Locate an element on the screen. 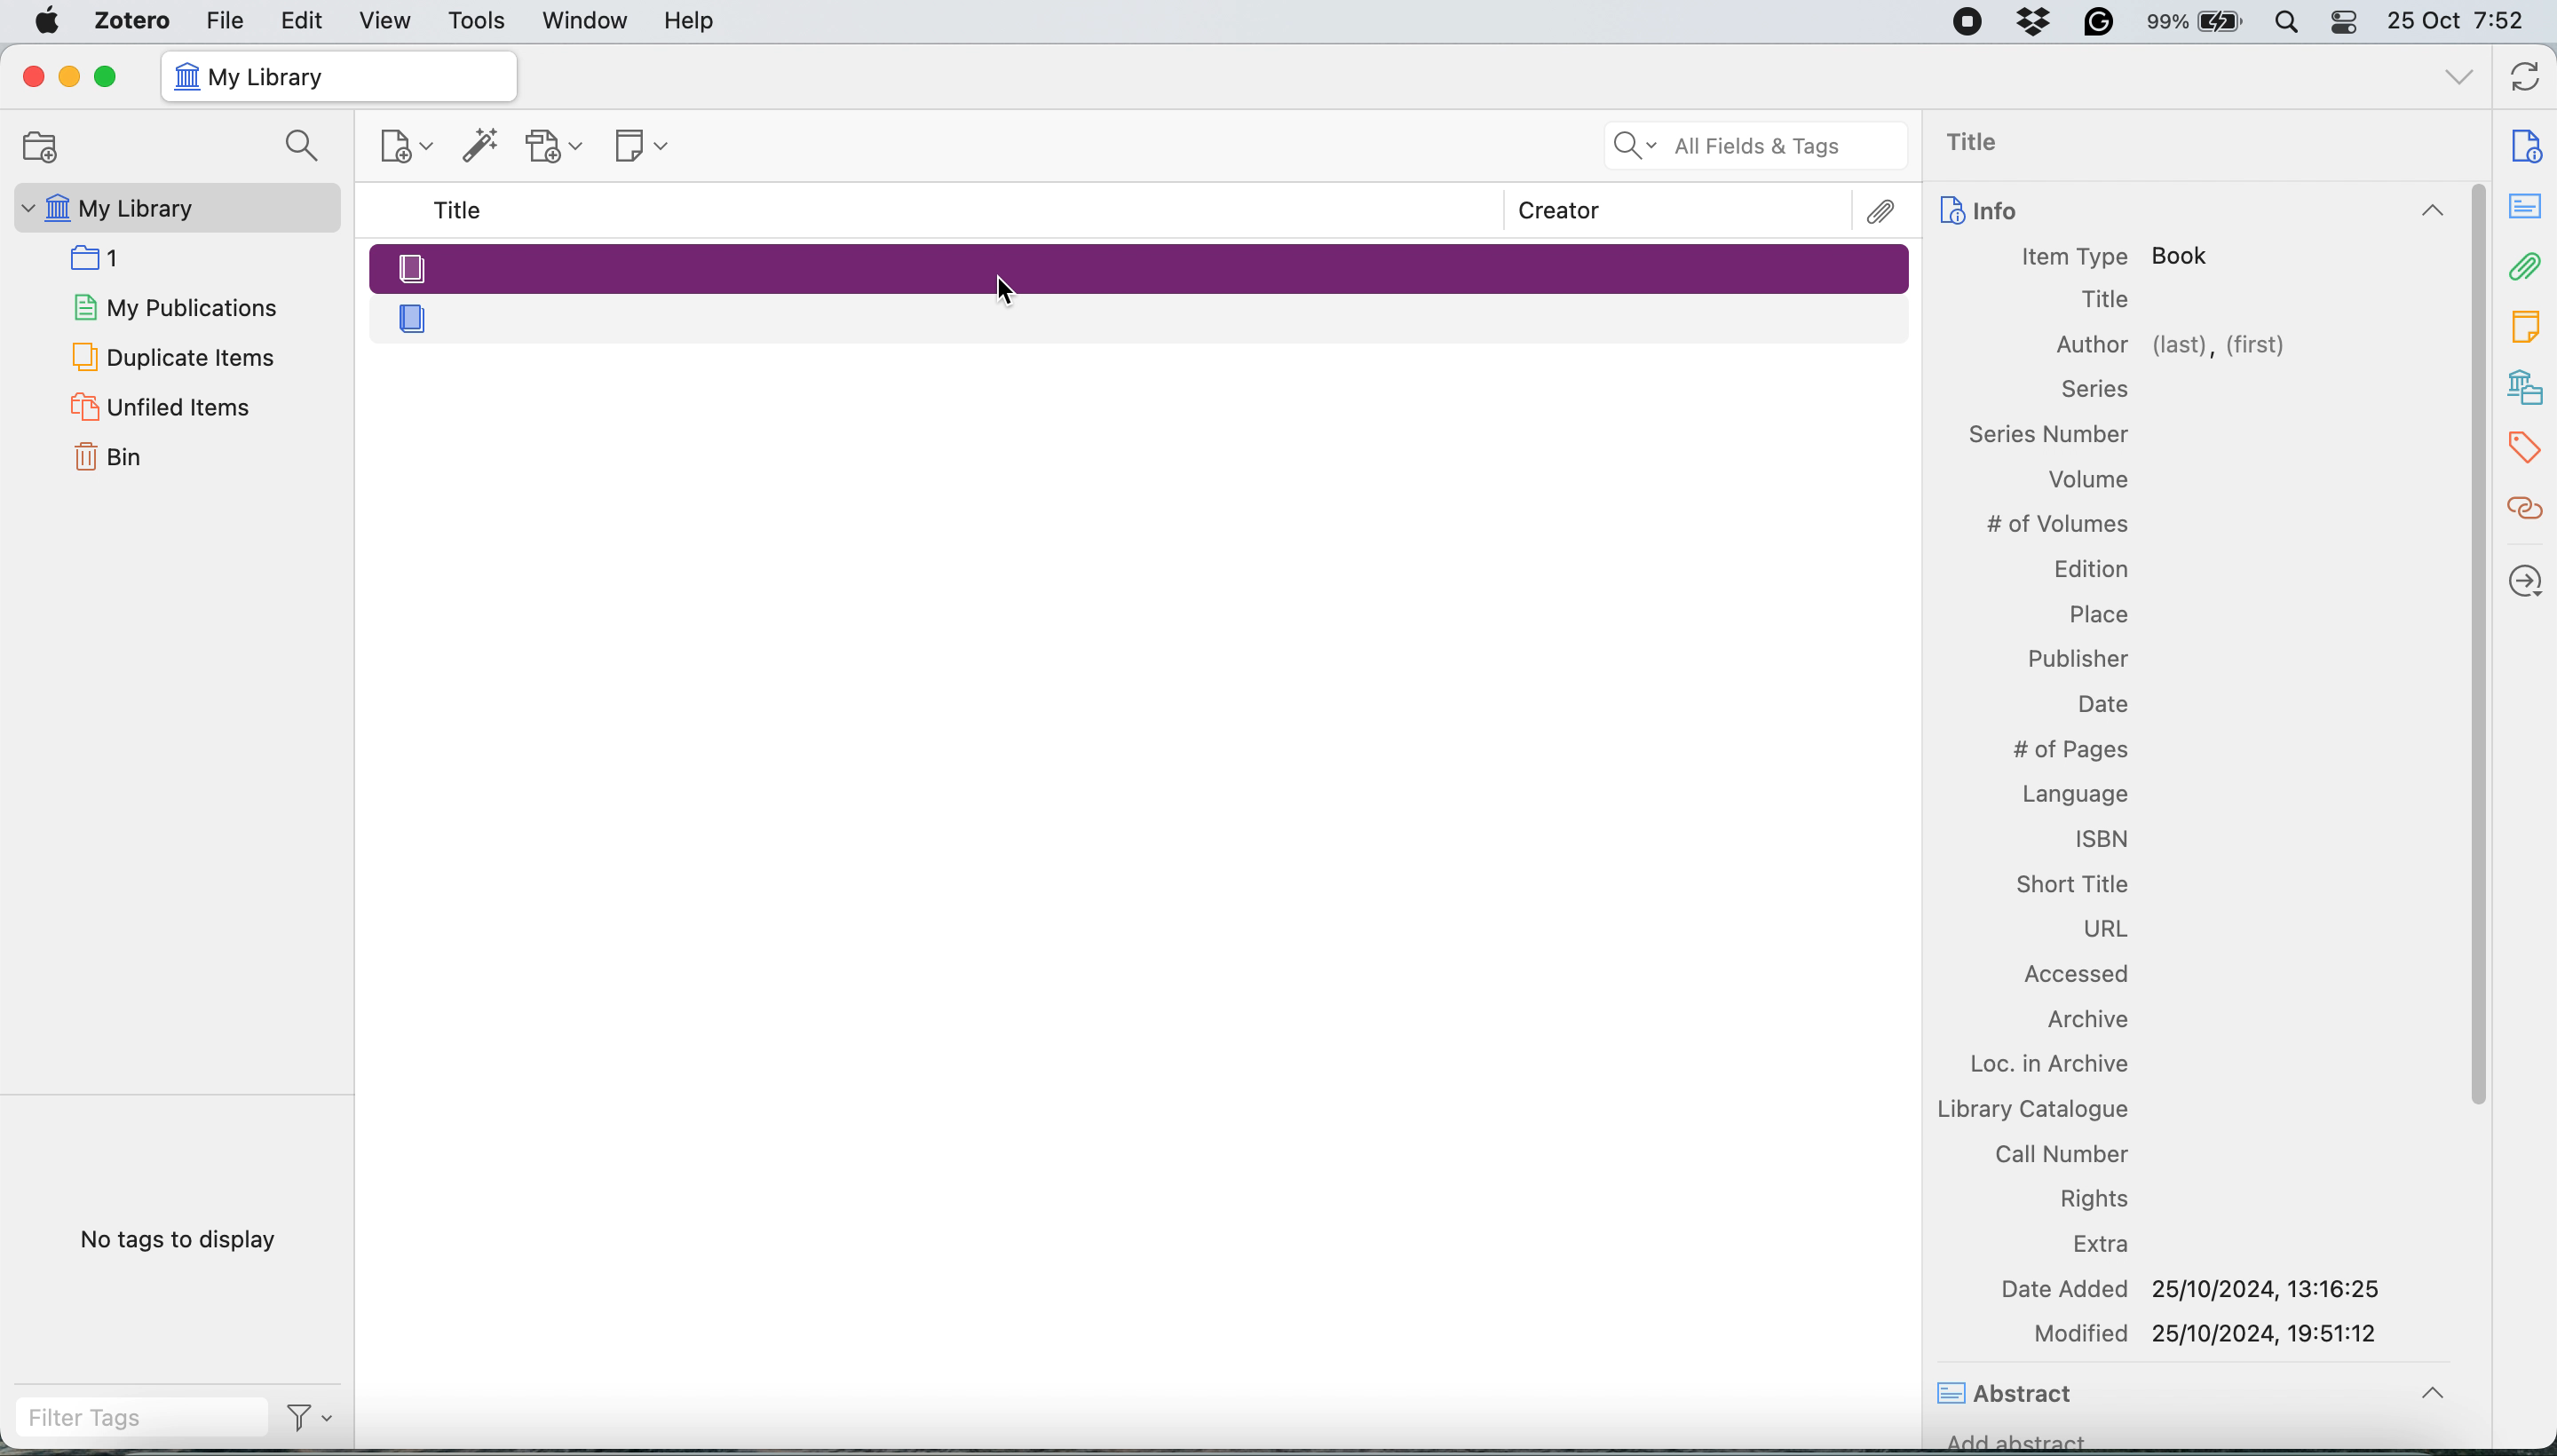  Volume is located at coordinates (2089, 483).